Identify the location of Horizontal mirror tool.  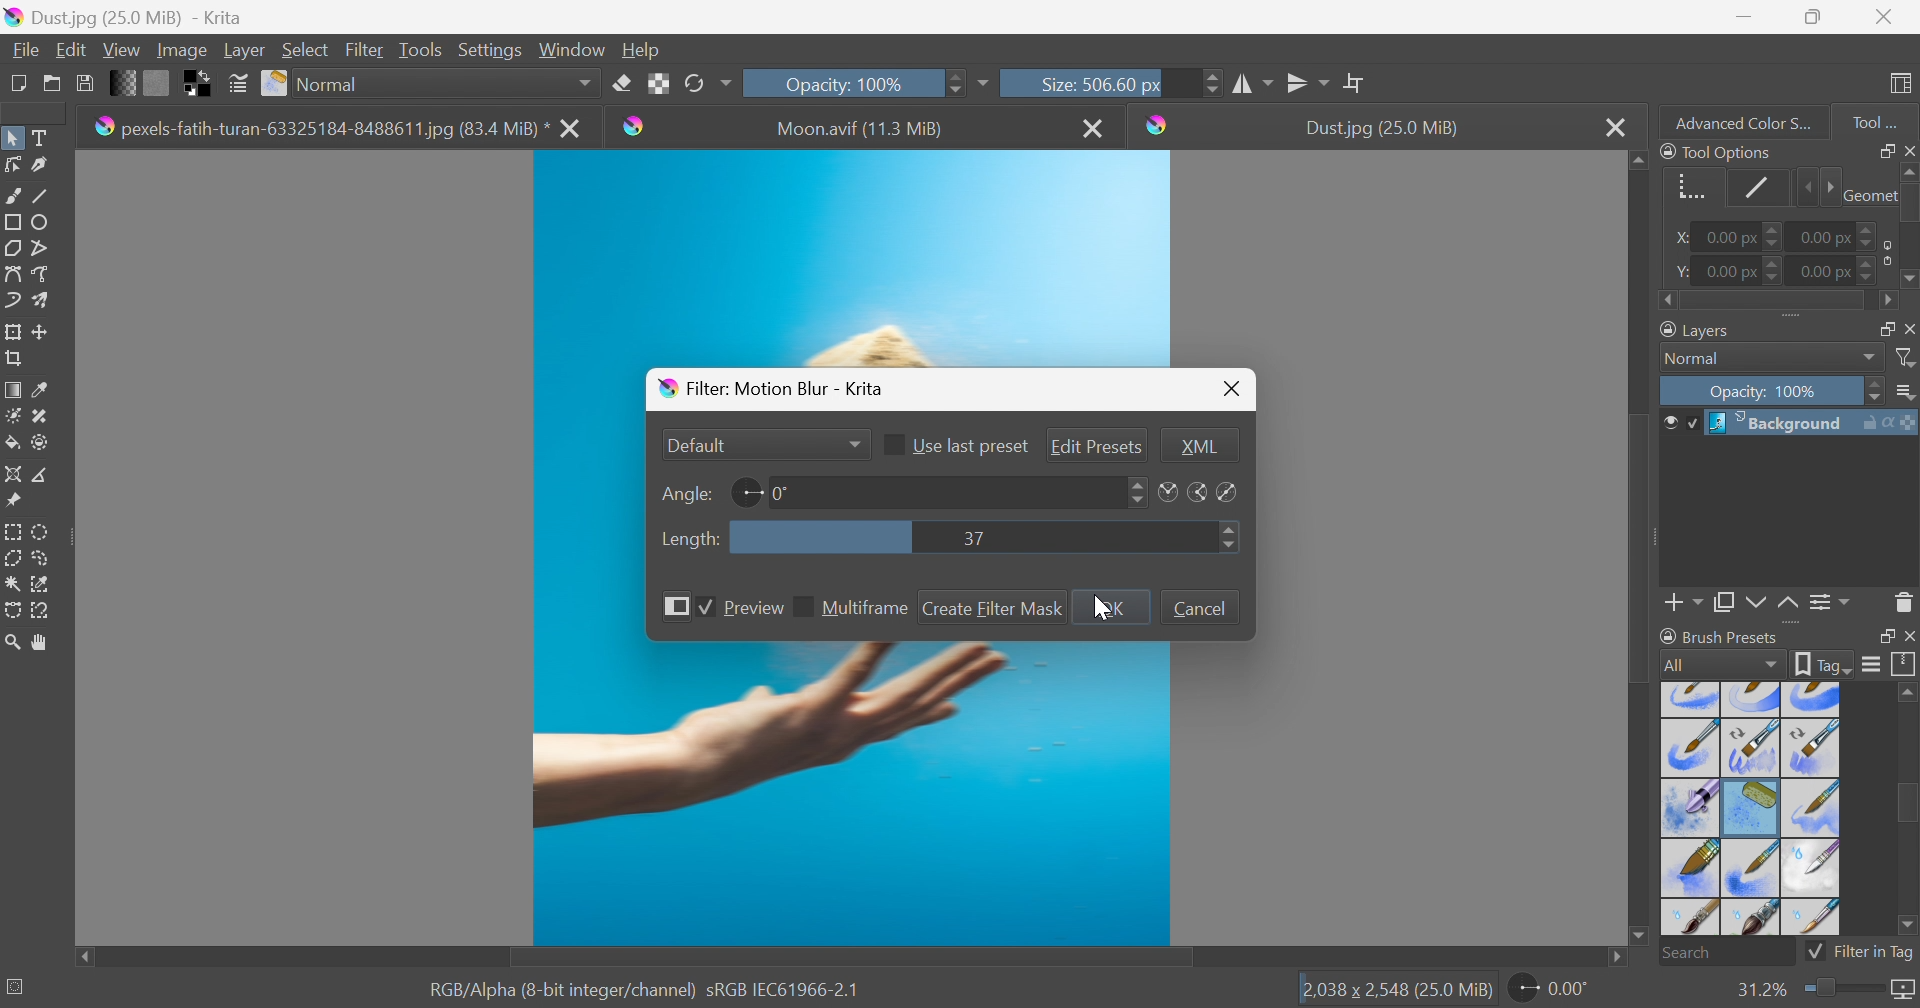
(1309, 80).